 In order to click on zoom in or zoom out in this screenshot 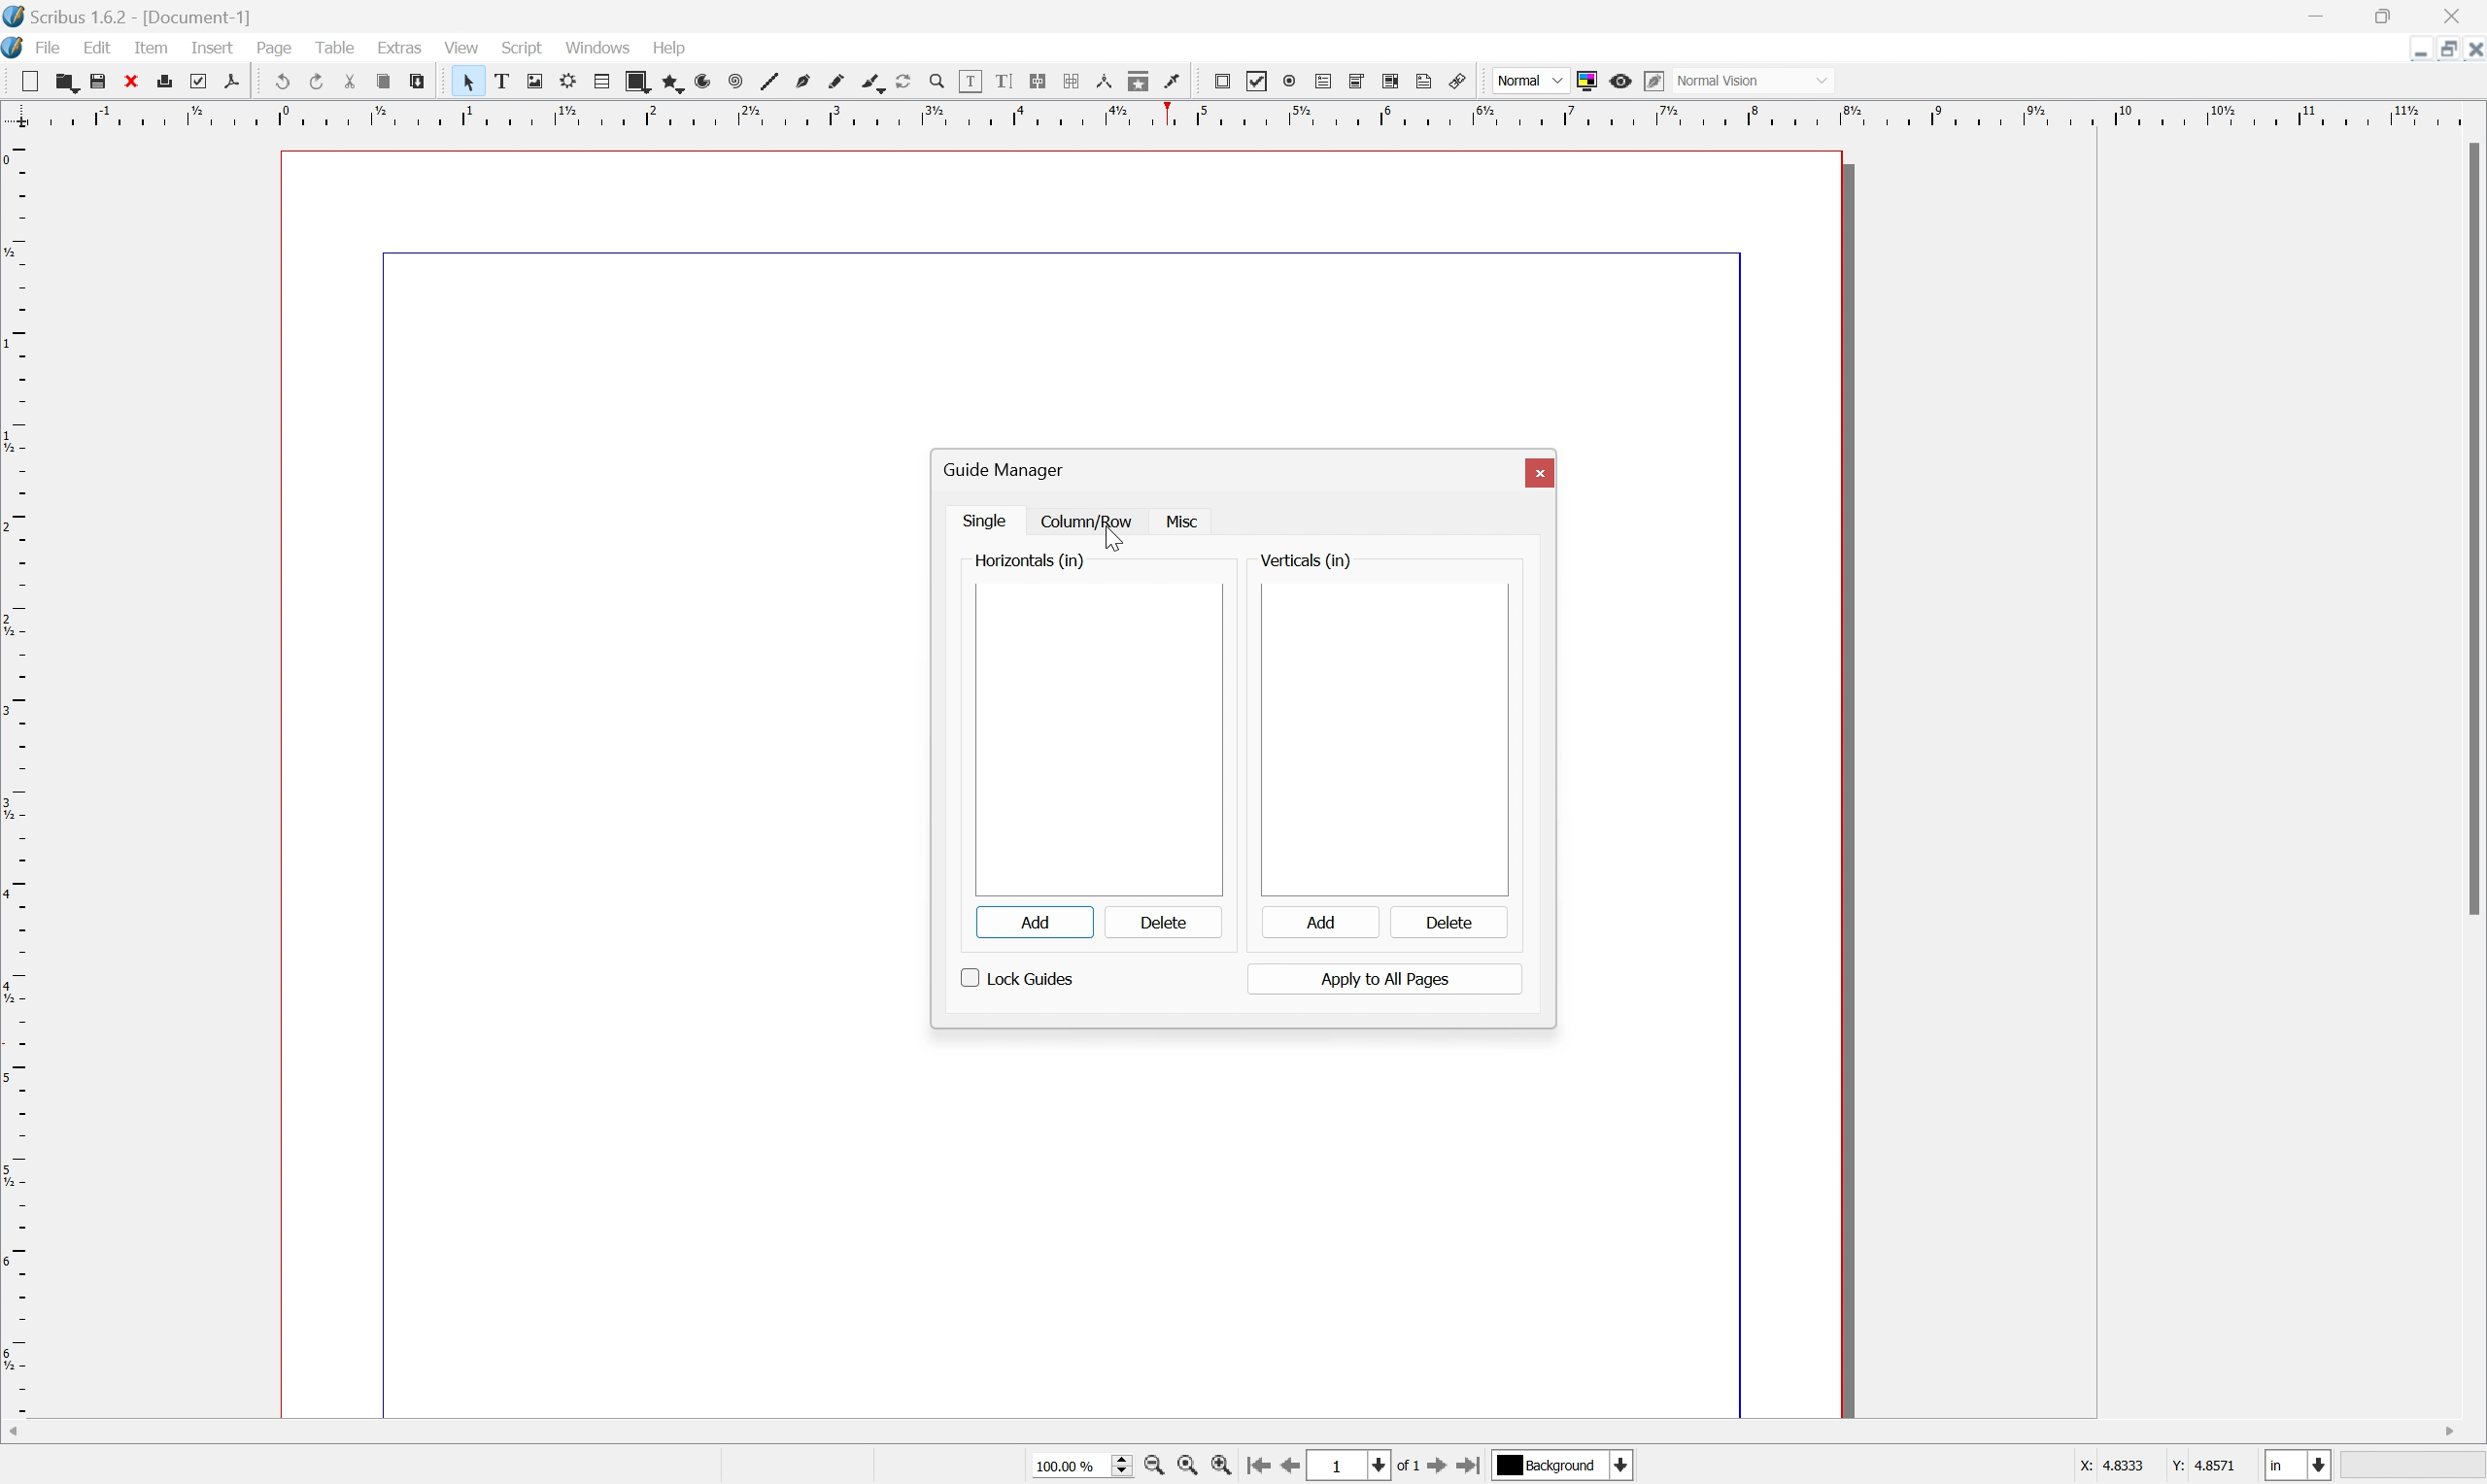, I will do `click(936, 80)`.